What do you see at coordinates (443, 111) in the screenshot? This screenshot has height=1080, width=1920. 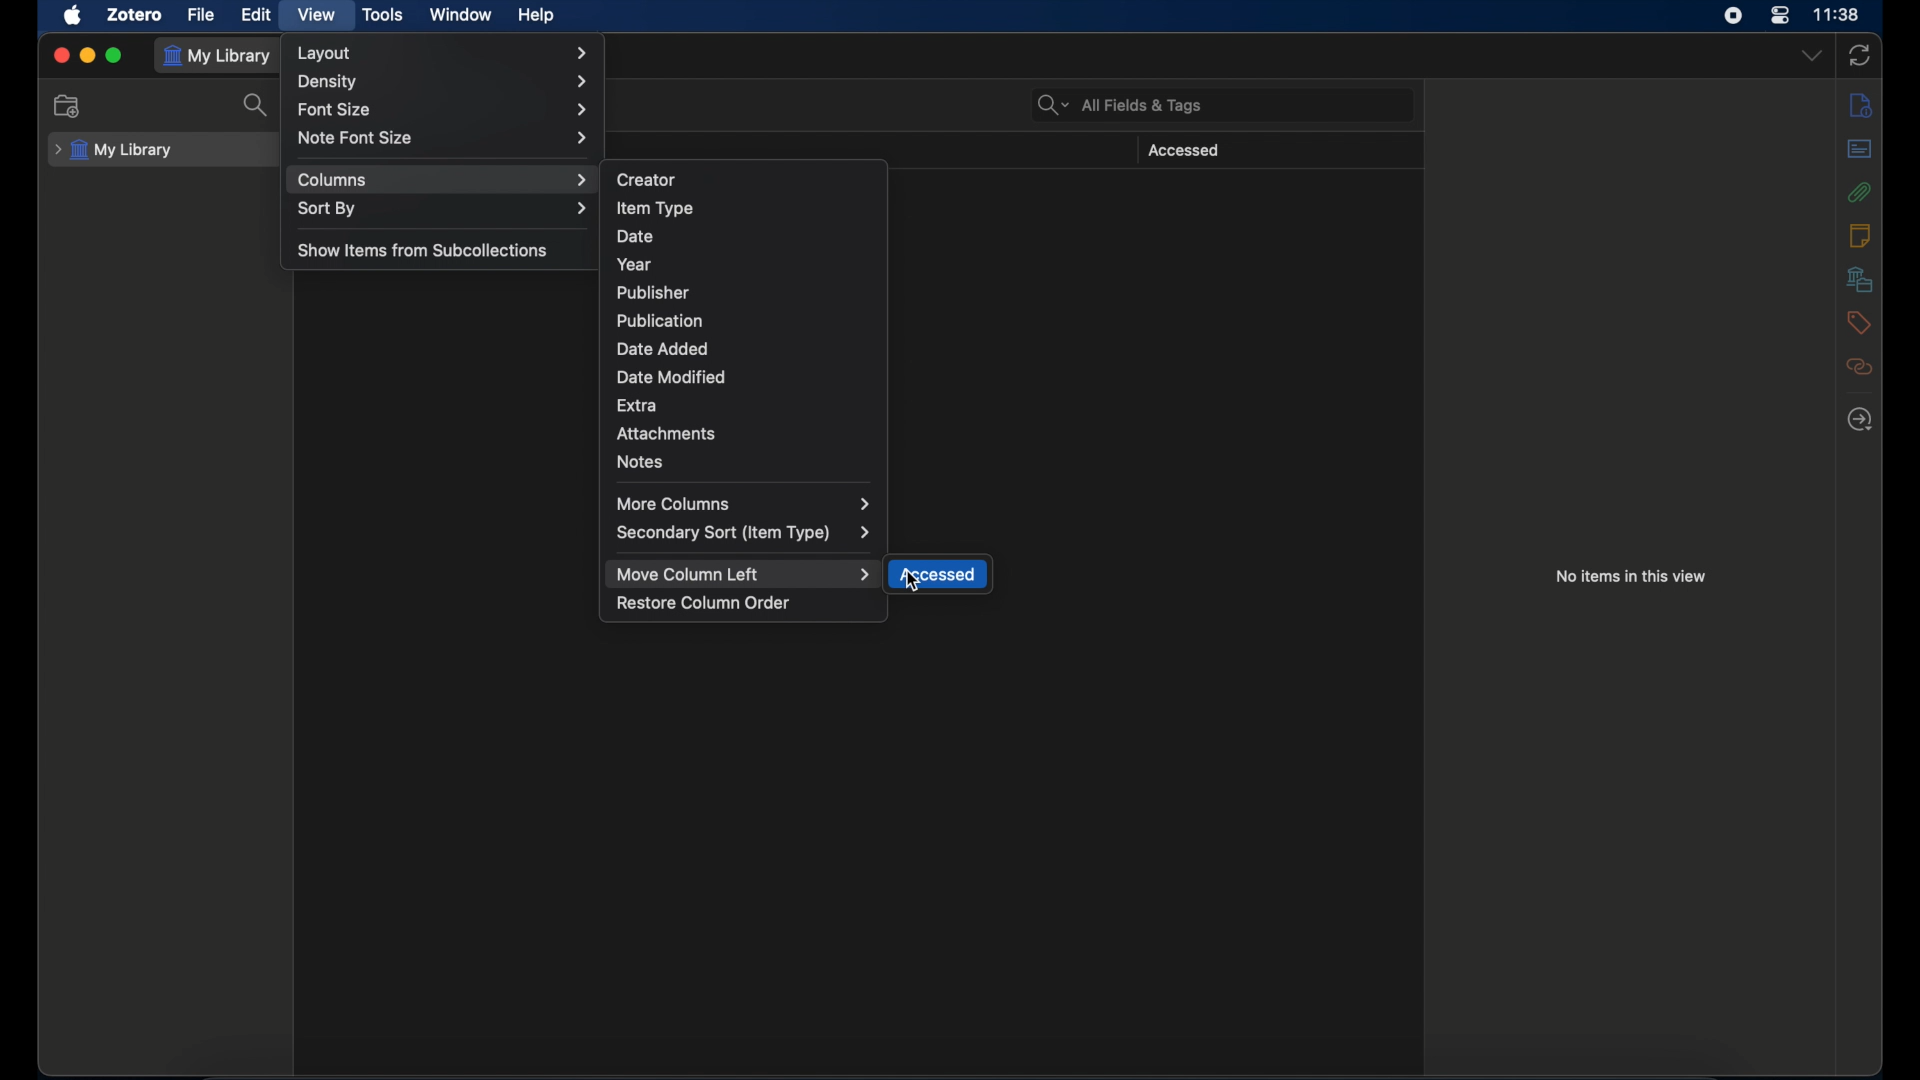 I see `font size` at bounding box center [443, 111].